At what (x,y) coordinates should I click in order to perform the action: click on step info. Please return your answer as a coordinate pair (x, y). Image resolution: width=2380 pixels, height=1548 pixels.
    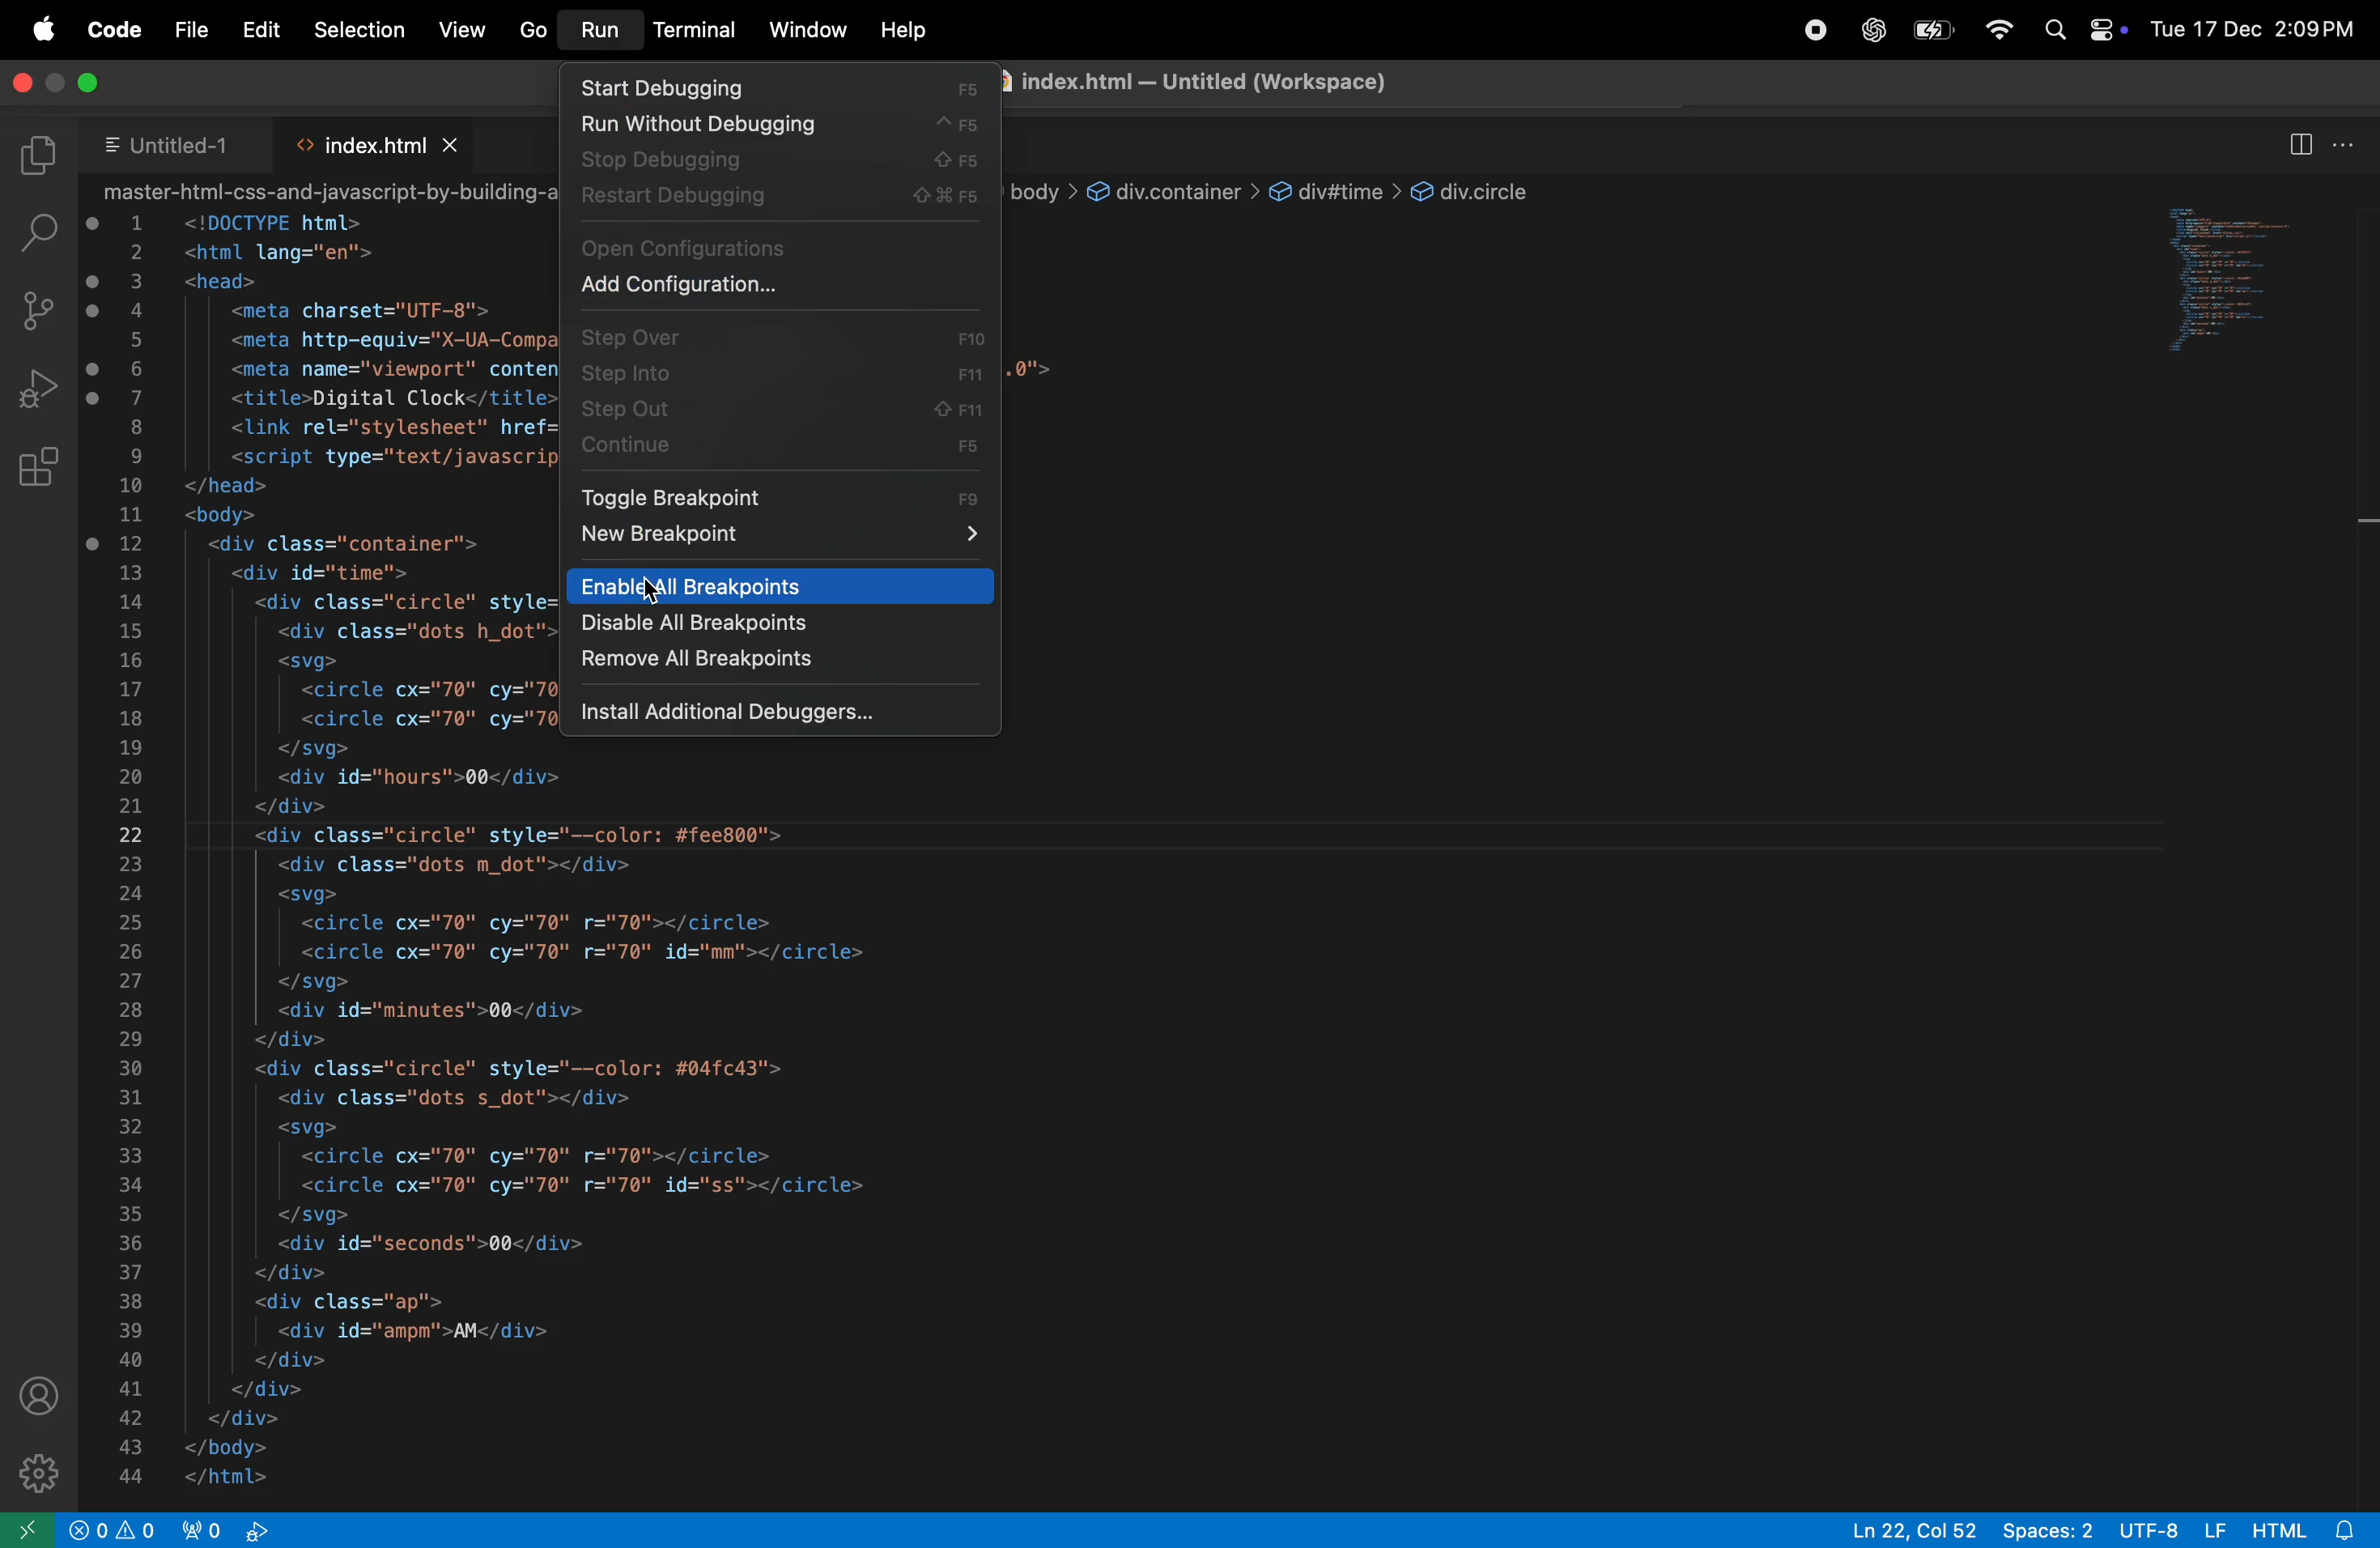
    Looking at the image, I should click on (778, 378).